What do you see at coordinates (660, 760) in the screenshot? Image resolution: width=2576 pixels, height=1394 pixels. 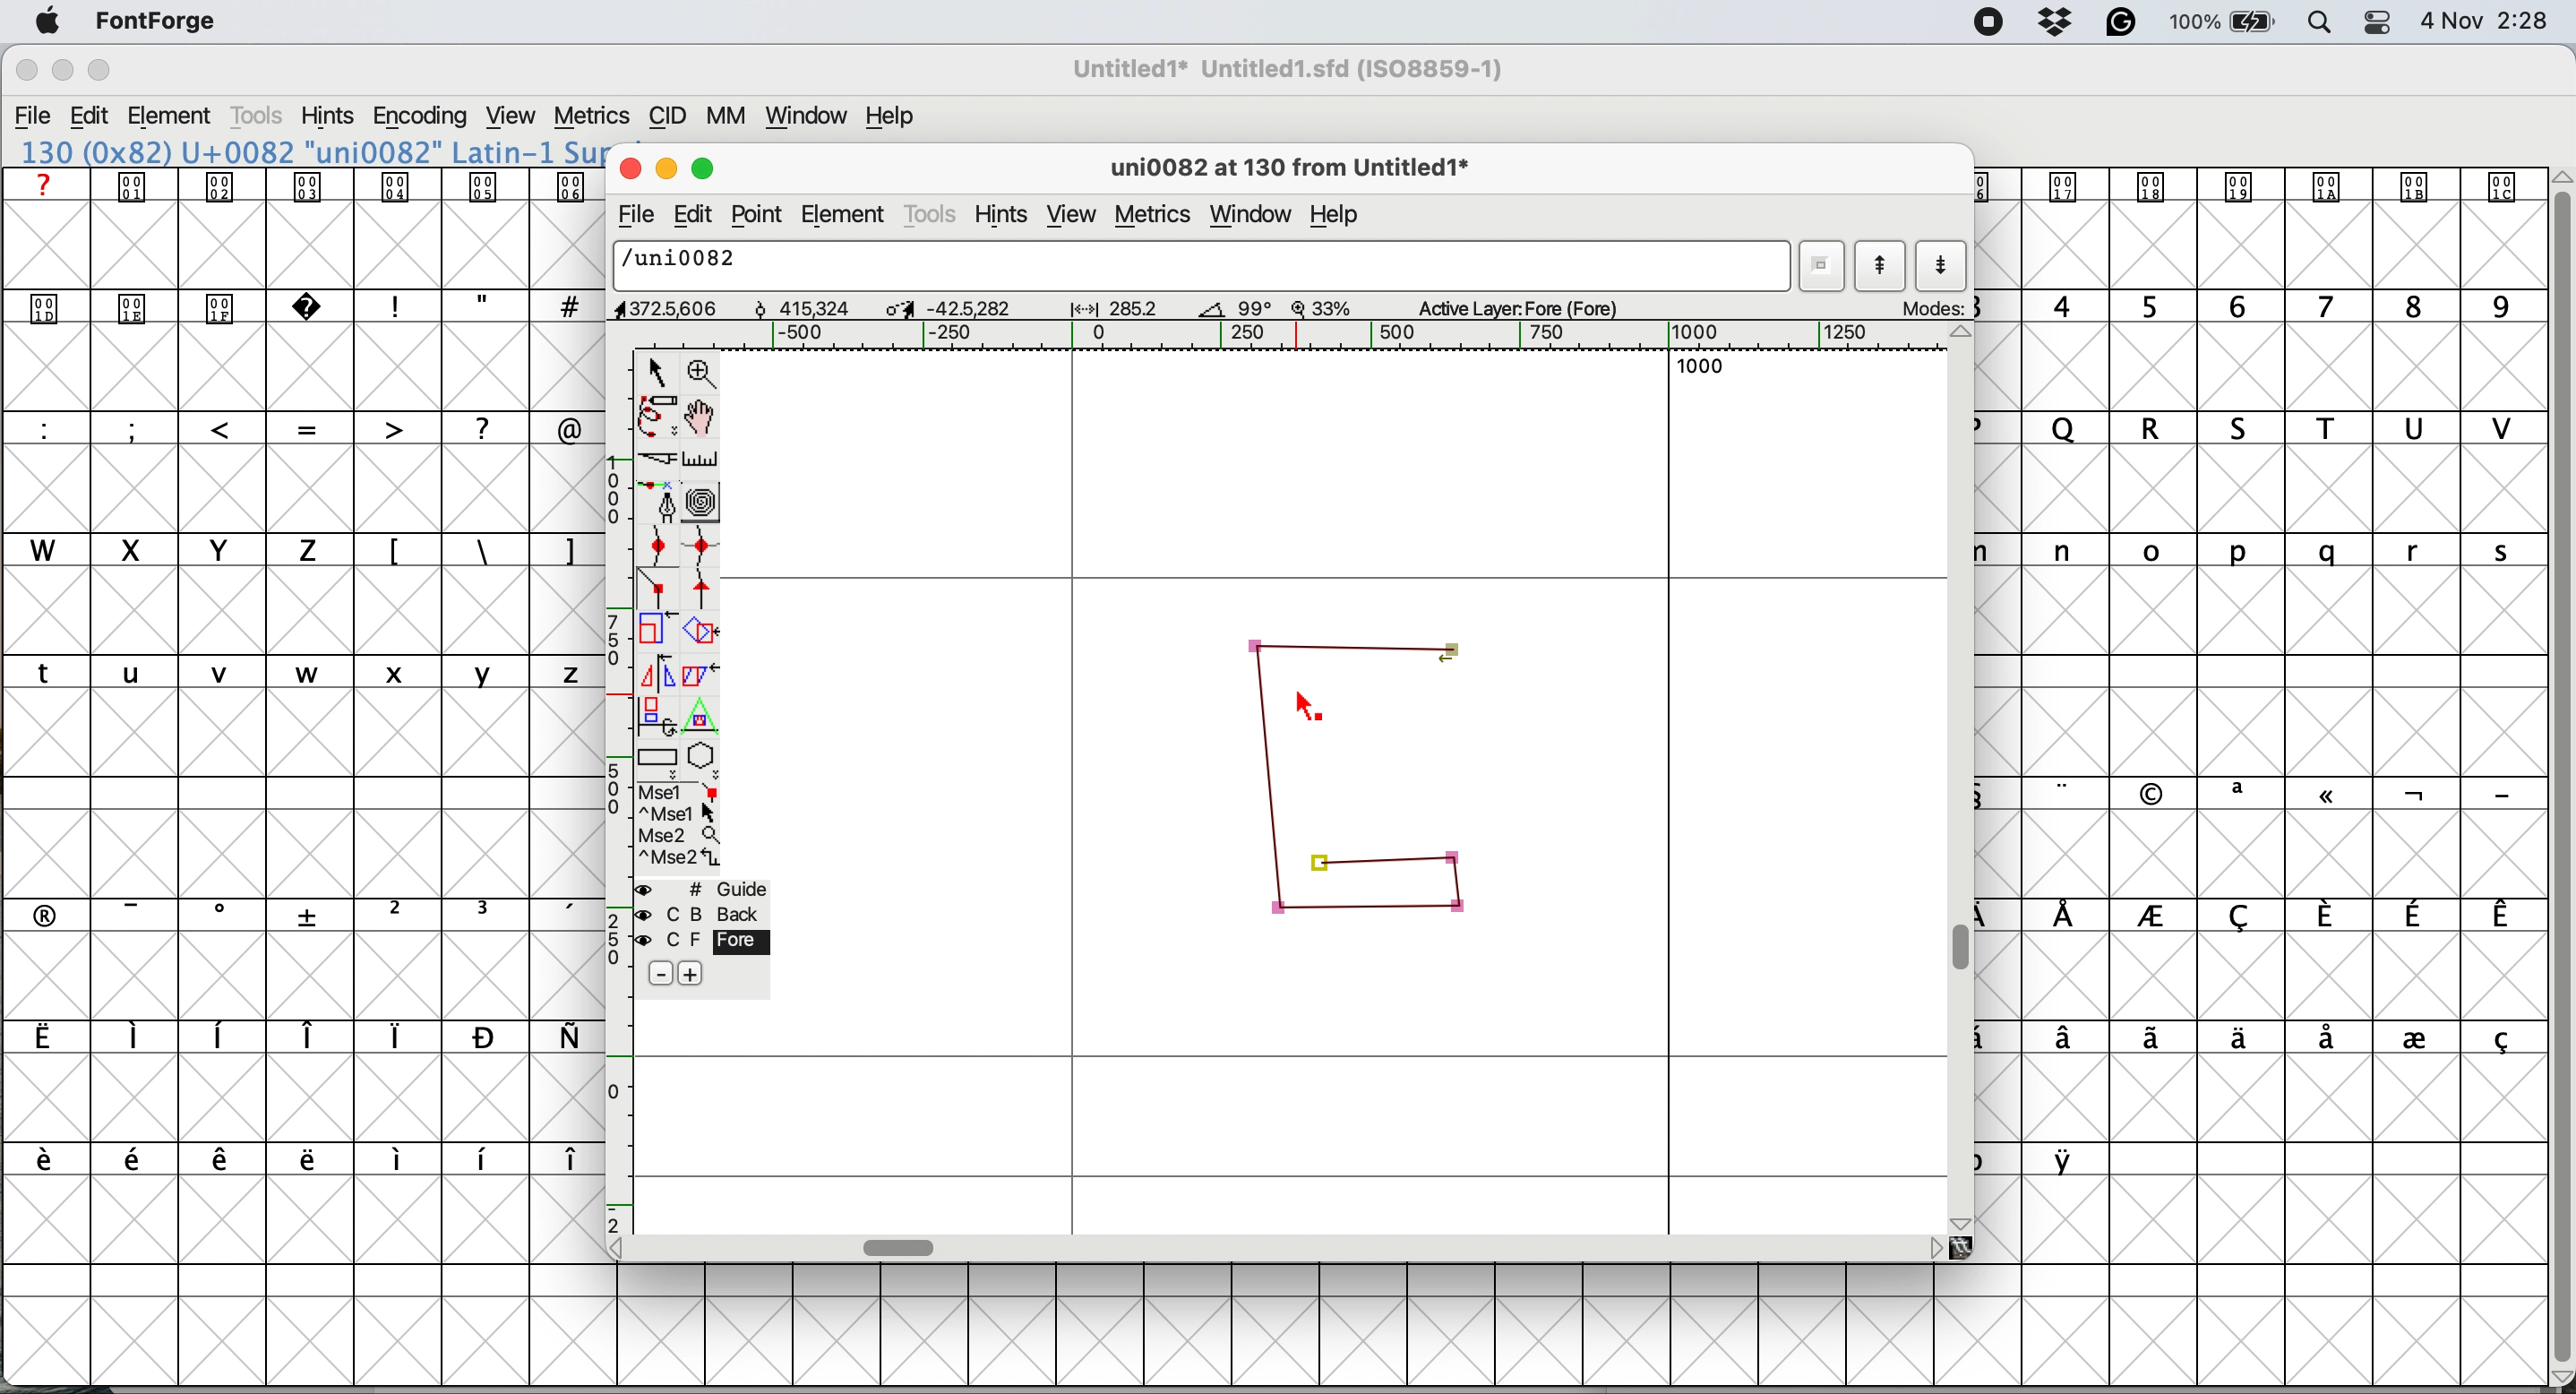 I see `rectangles and ellipses` at bounding box center [660, 760].